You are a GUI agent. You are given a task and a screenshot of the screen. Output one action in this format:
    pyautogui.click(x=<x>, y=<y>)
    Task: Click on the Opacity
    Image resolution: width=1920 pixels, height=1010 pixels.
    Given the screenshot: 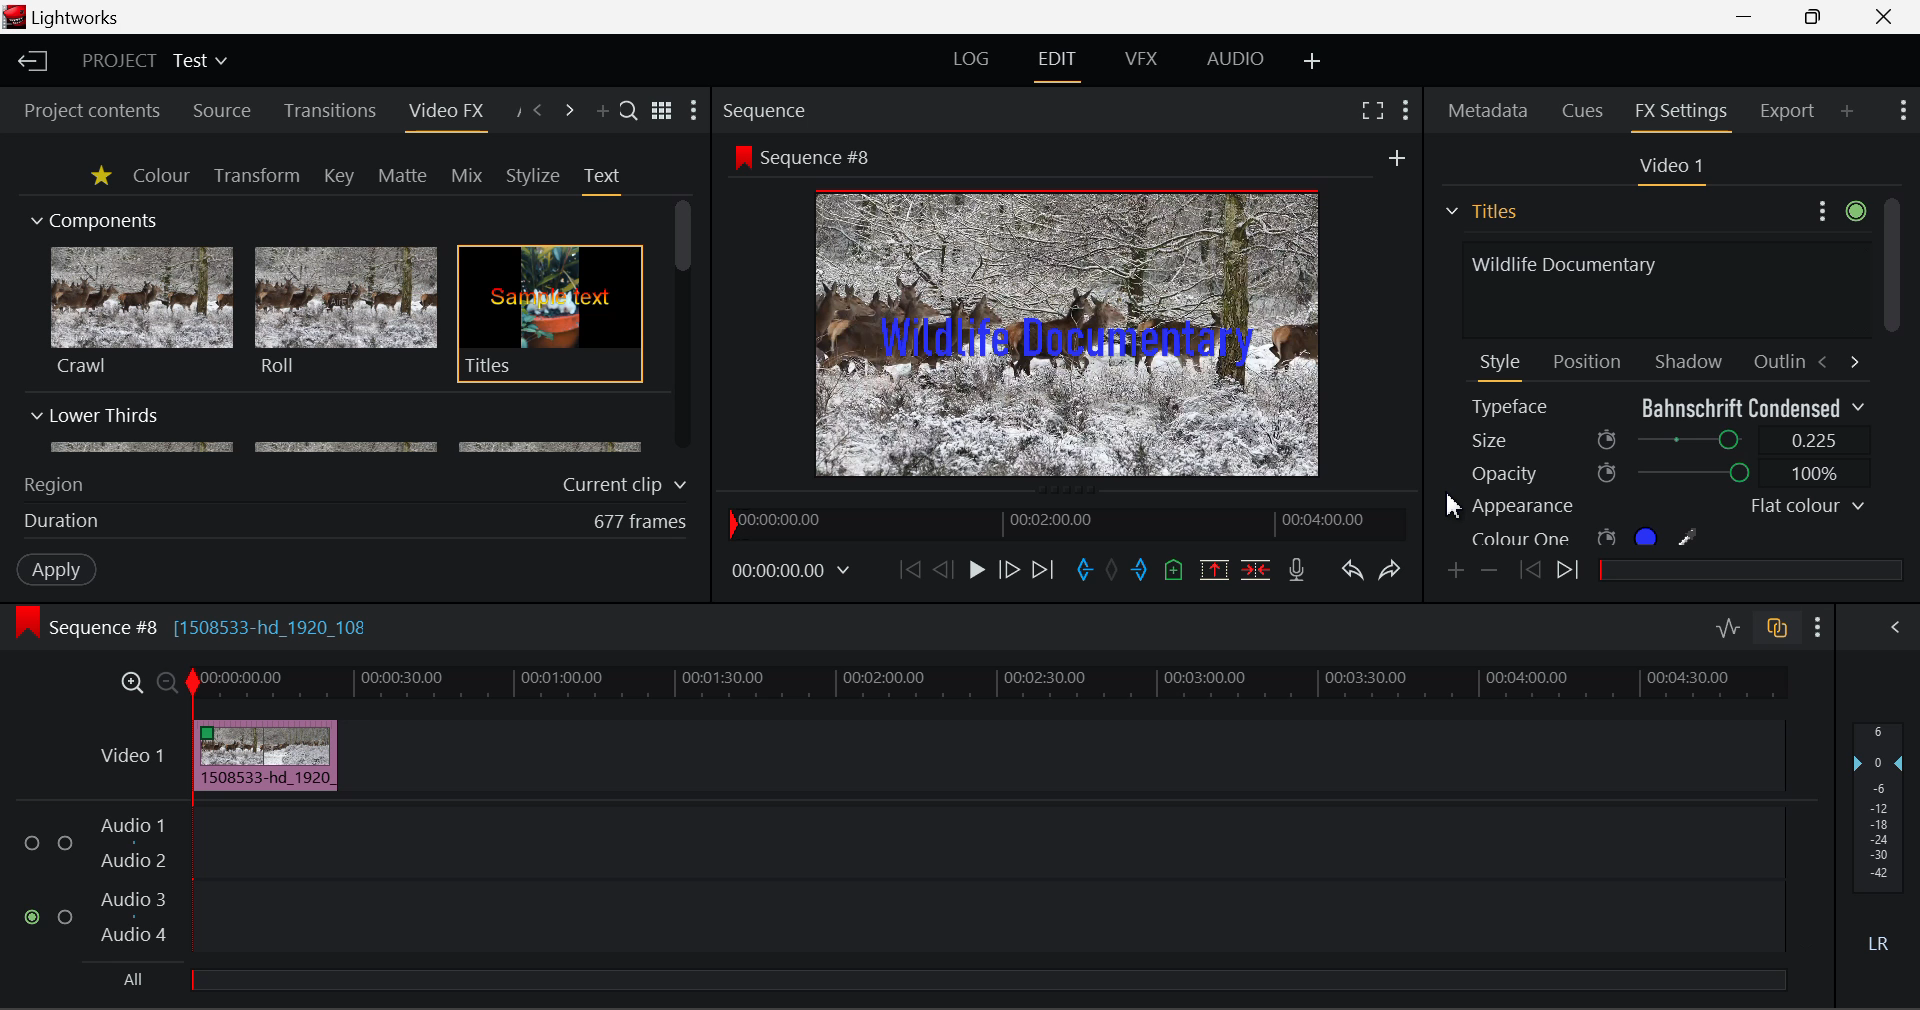 What is the action you would take?
    pyautogui.click(x=1668, y=473)
    